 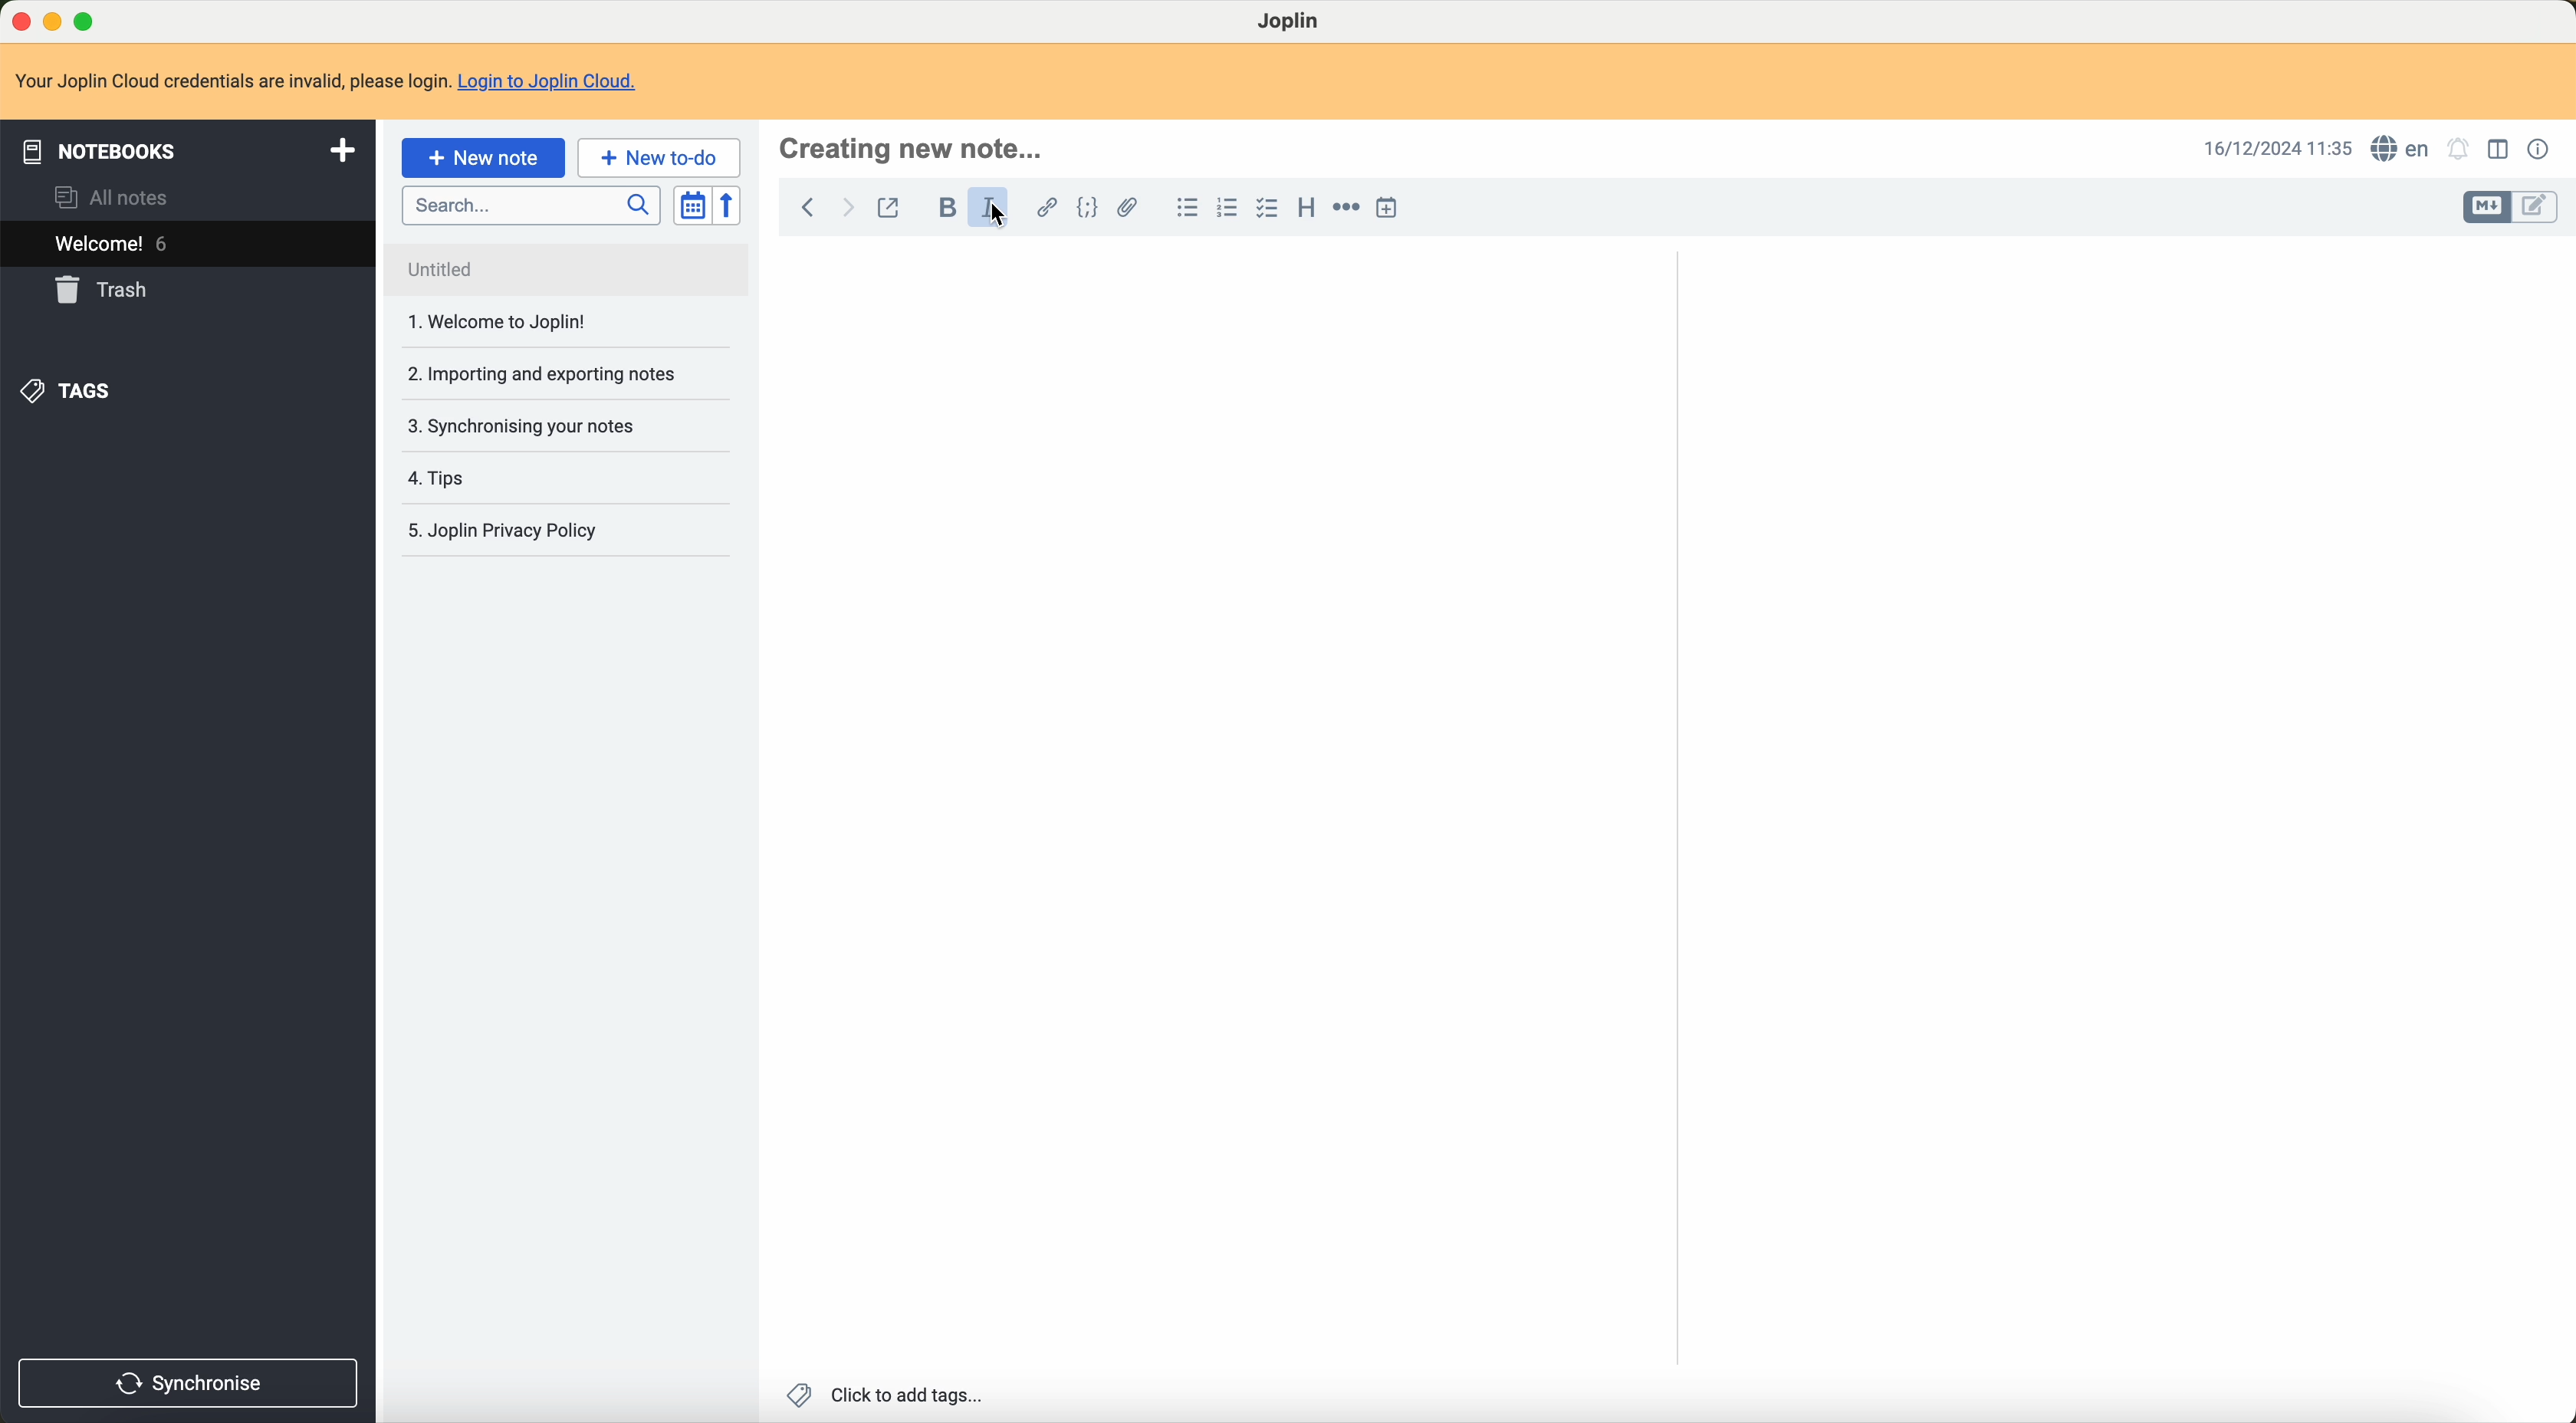 What do you see at coordinates (1267, 209) in the screenshot?
I see `checkbox` at bounding box center [1267, 209].